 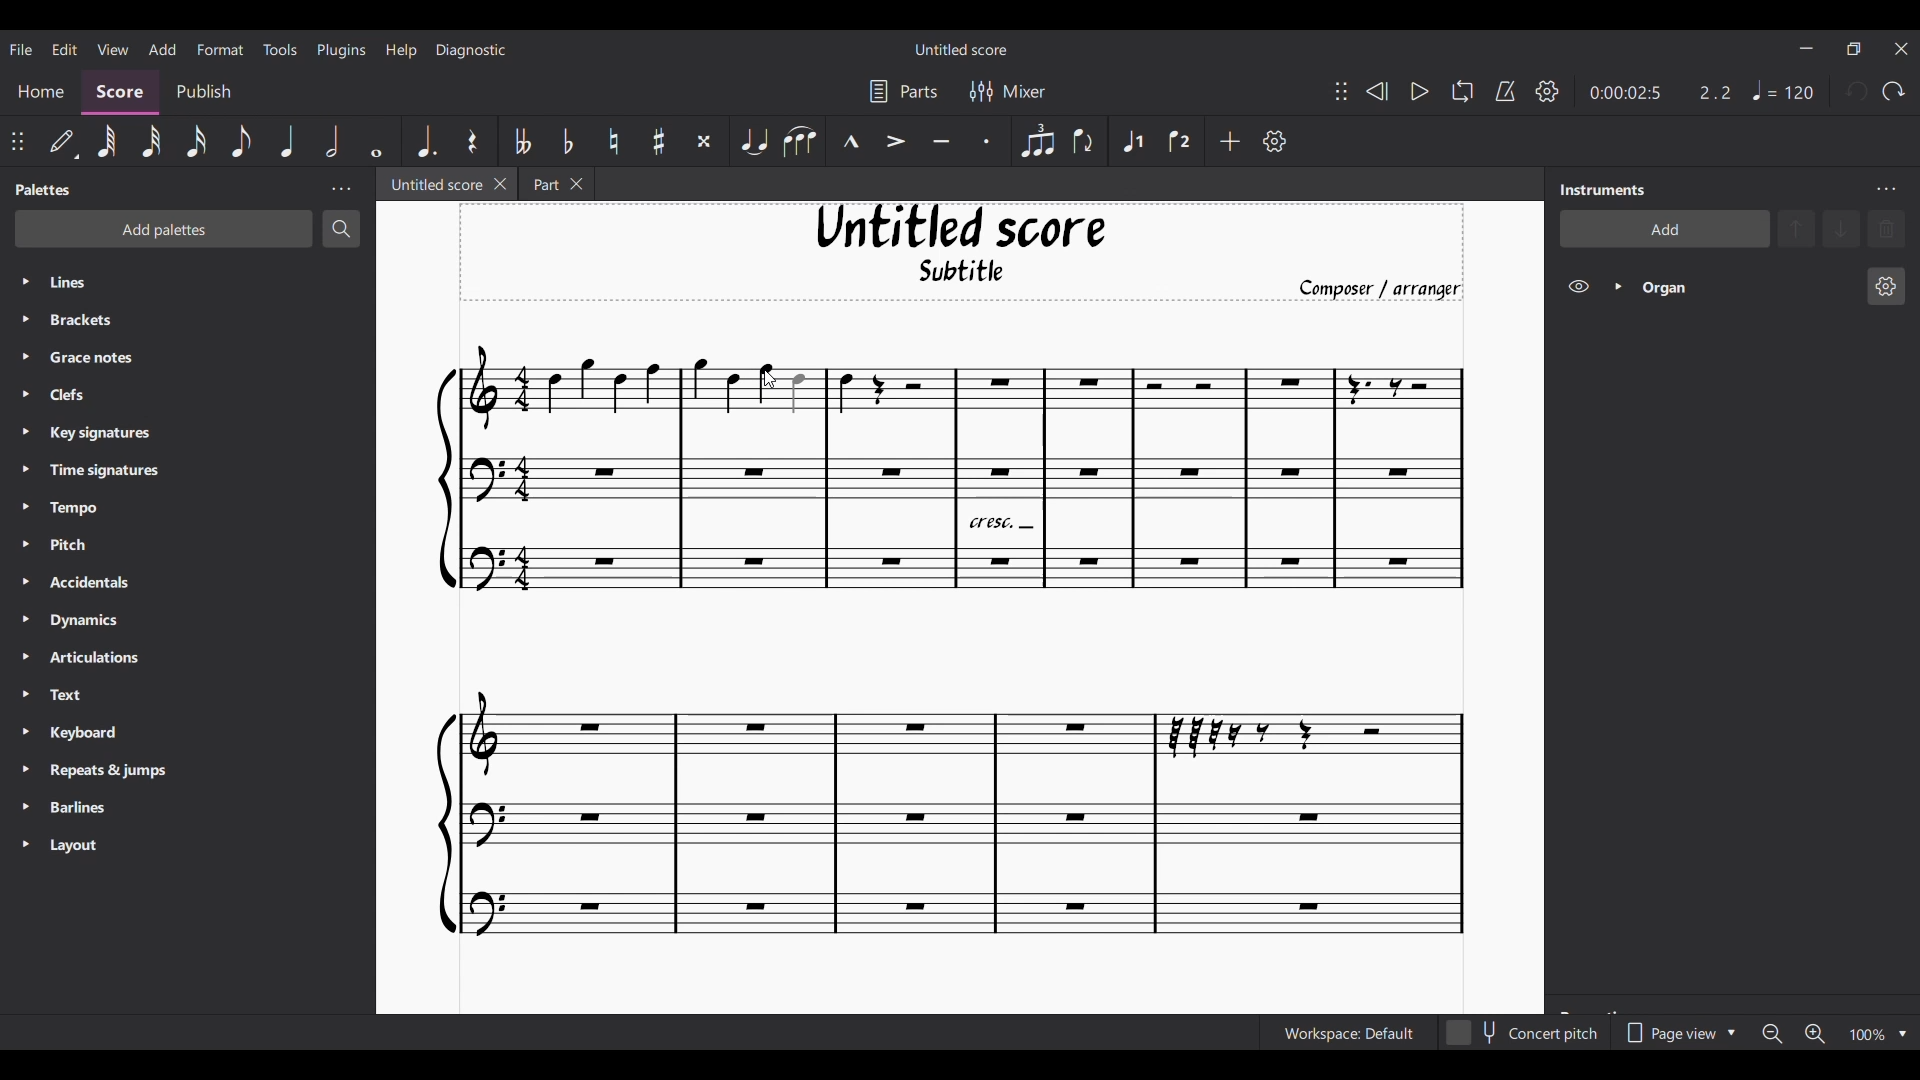 I want to click on Whole note, so click(x=377, y=142).